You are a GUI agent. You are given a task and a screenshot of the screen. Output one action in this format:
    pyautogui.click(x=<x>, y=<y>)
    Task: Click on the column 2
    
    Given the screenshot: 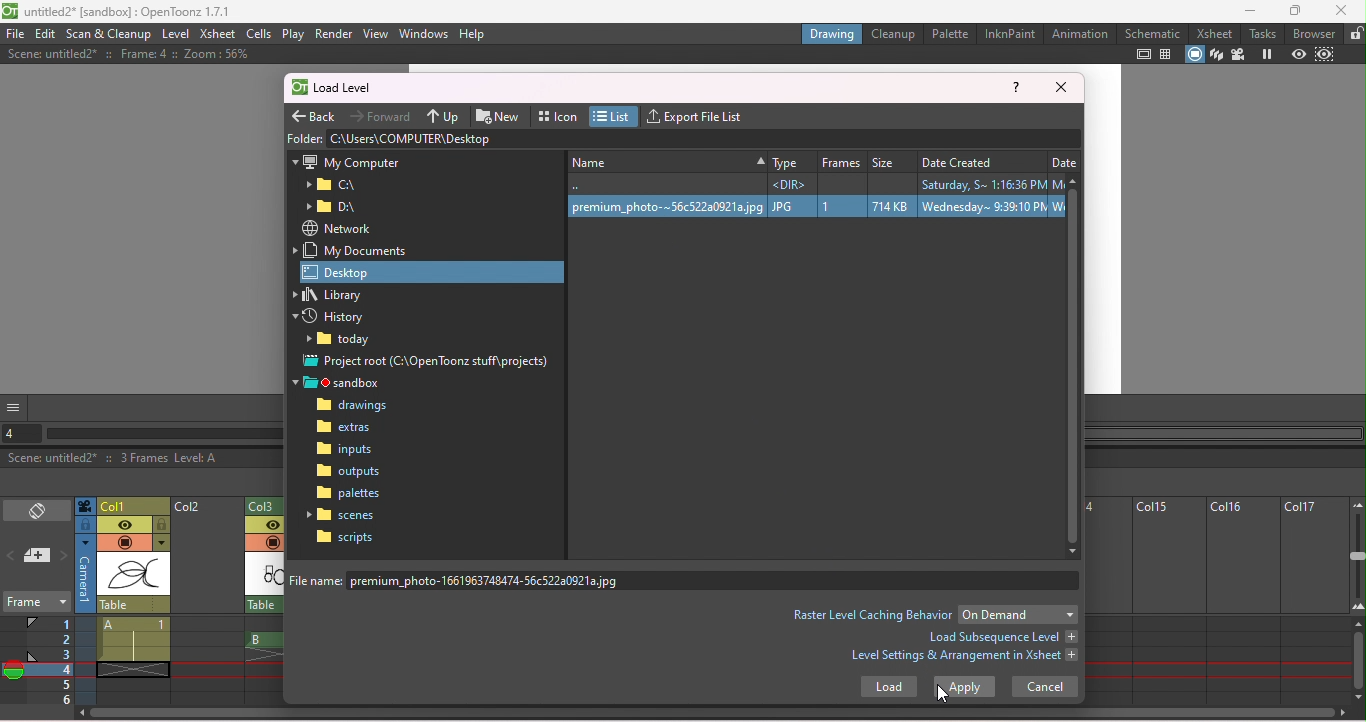 What is the action you would take?
    pyautogui.click(x=207, y=602)
    